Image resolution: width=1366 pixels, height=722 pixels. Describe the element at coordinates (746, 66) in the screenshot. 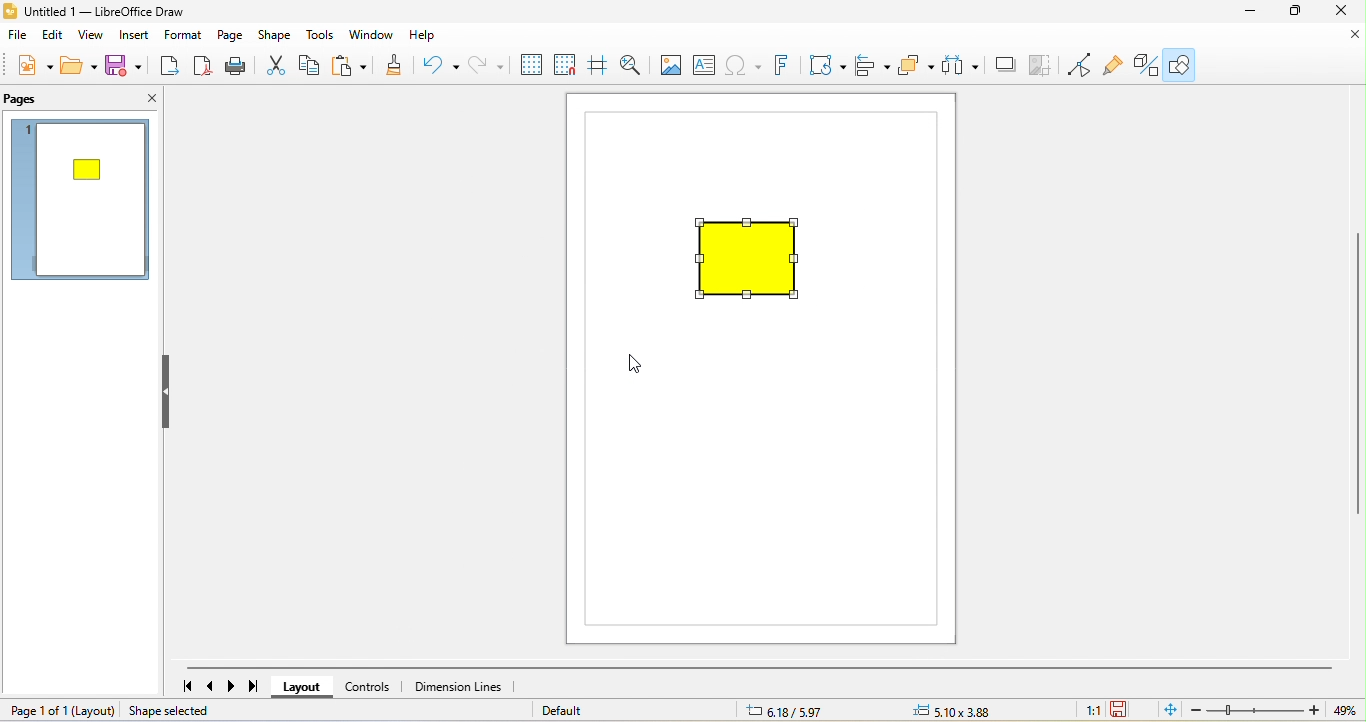

I see `special character` at that location.